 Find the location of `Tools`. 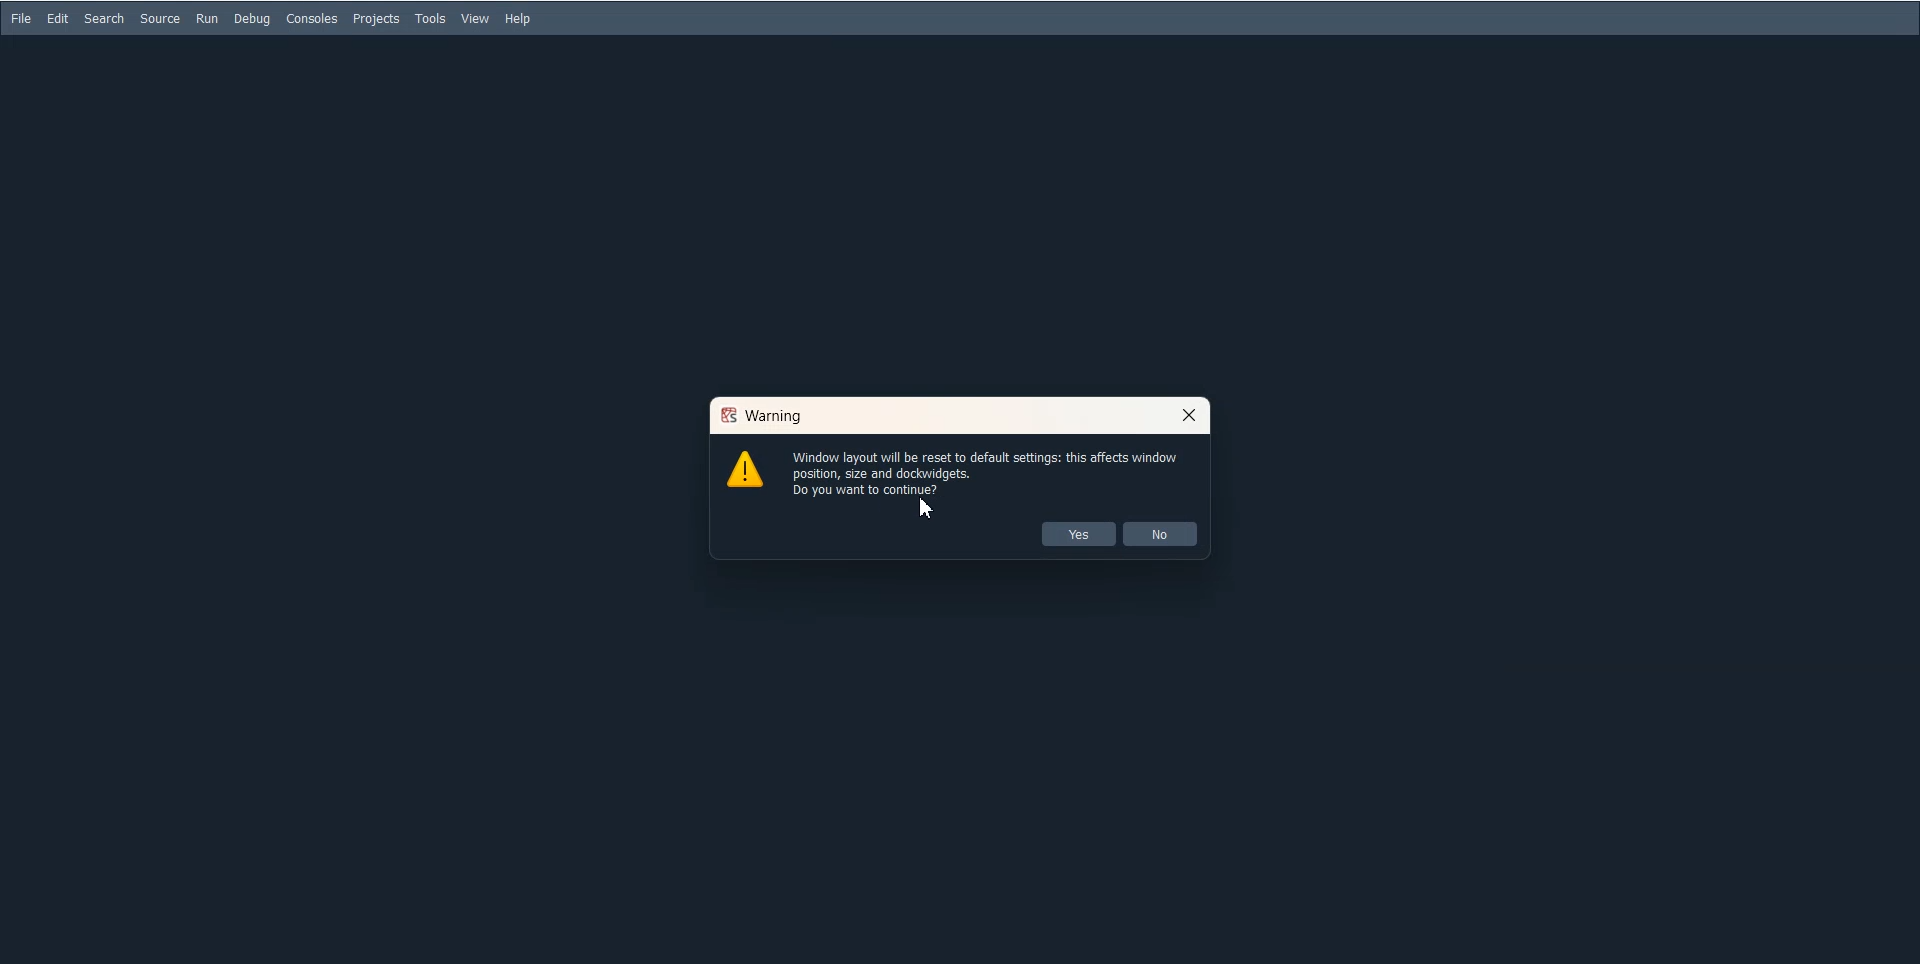

Tools is located at coordinates (431, 19).